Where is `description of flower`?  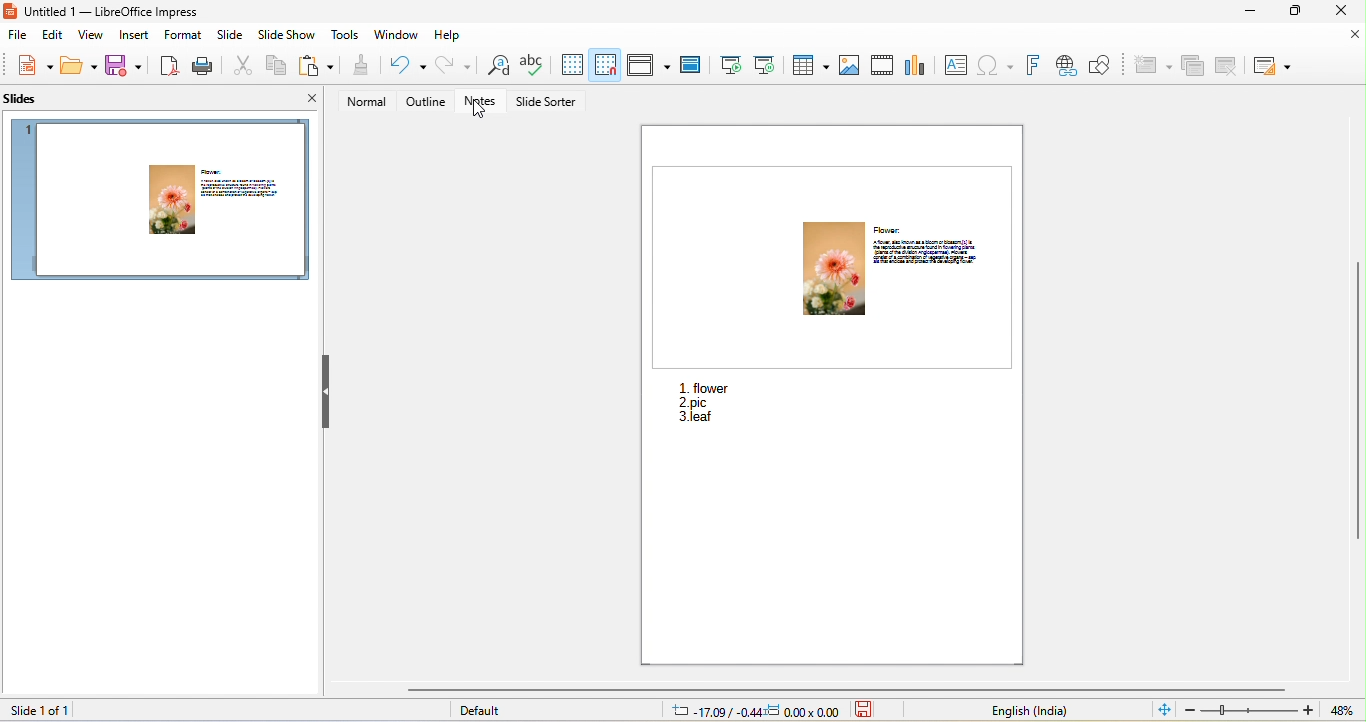 description of flower is located at coordinates (928, 254).